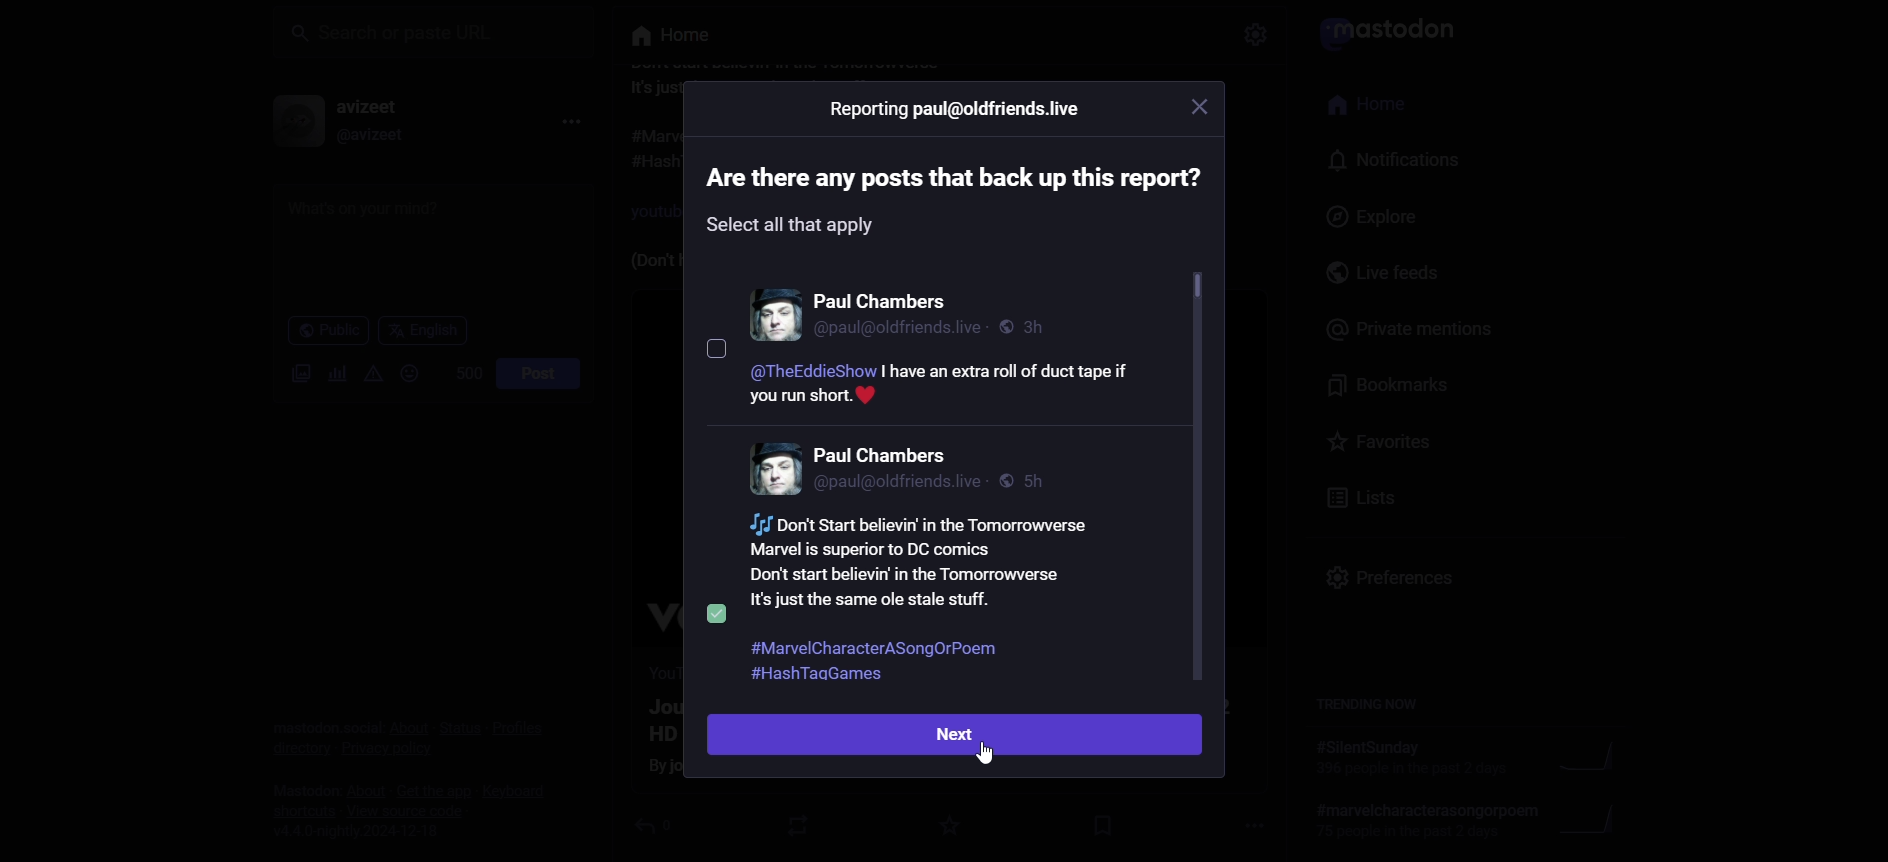 The image size is (1888, 862). What do you see at coordinates (1196, 479) in the screenshot?
I see `scroll bar` at bounding box center [1196, 479].